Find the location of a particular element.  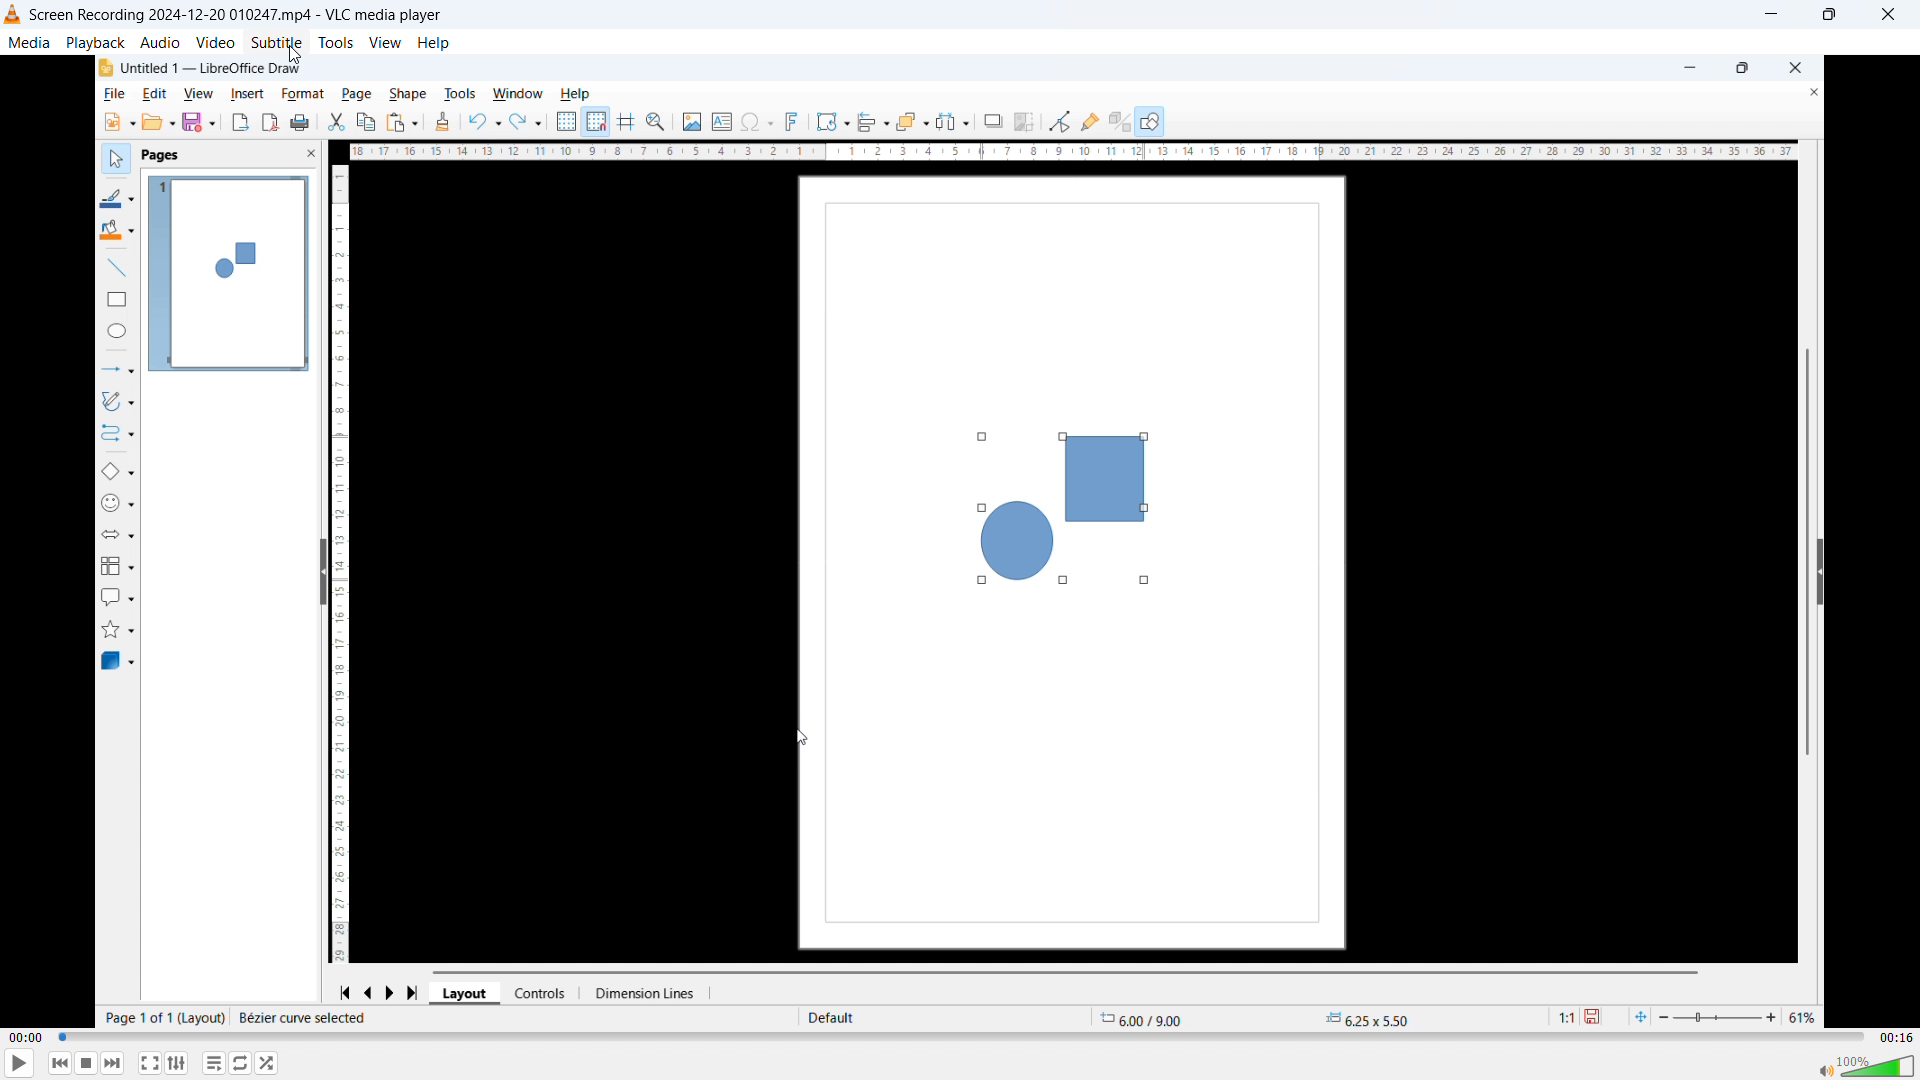

3d object is located at coordinates (119, 662).